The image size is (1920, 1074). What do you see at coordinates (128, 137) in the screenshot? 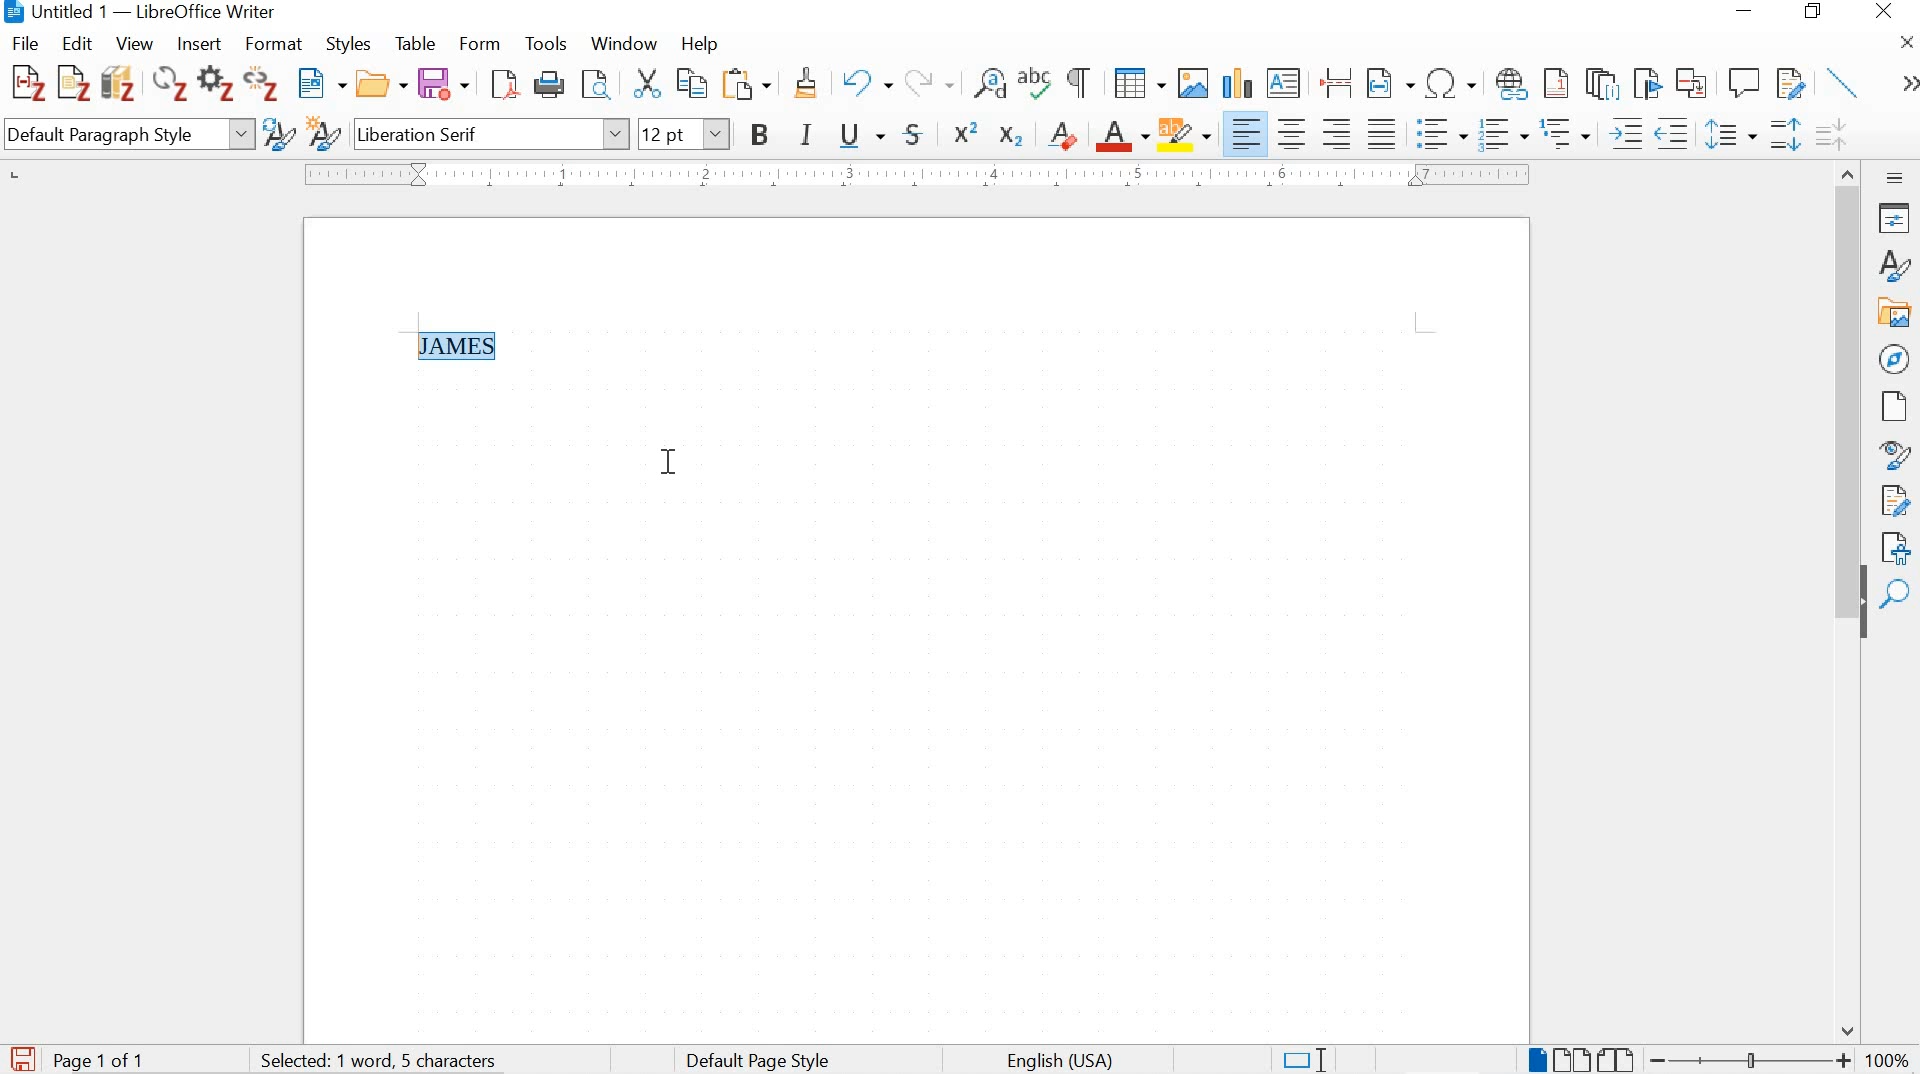
I see `set paragraph style` at bounding box center [128, 137].